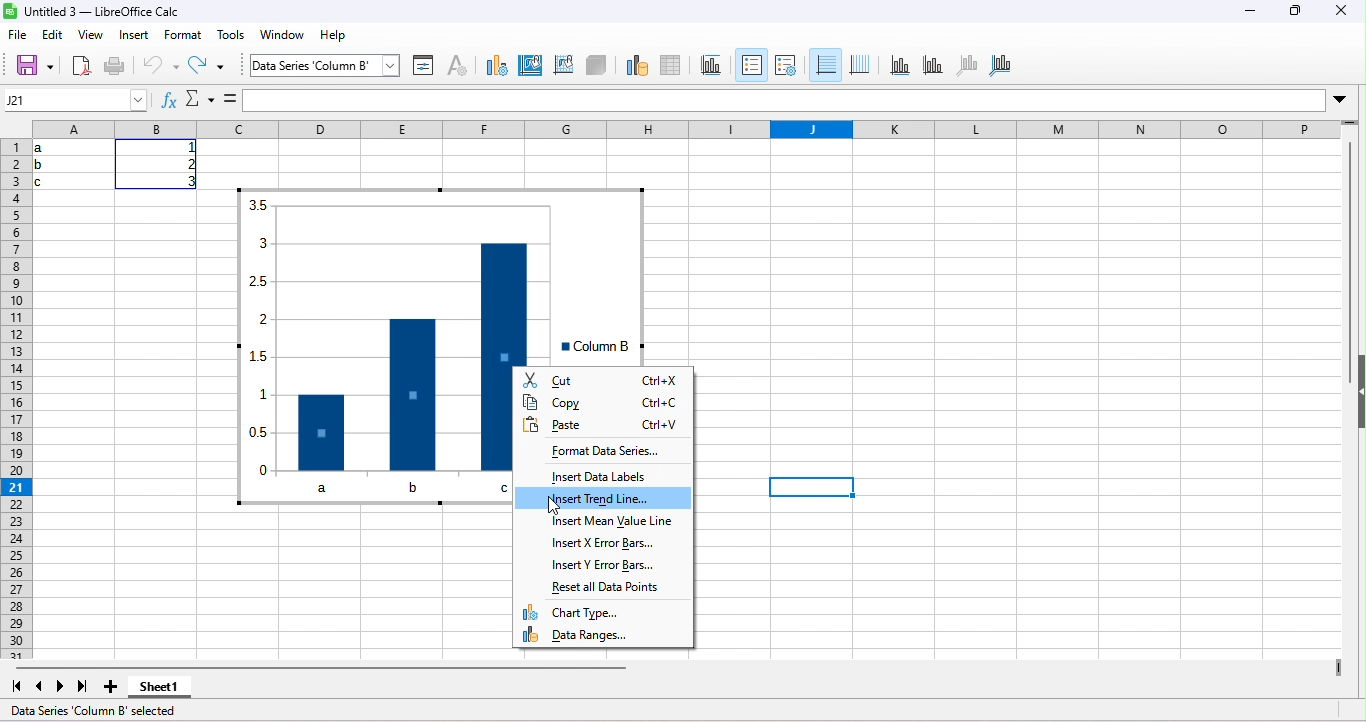 This screenshot has width=1366, height=722. I want to click on data point 2, so click(412, 393).